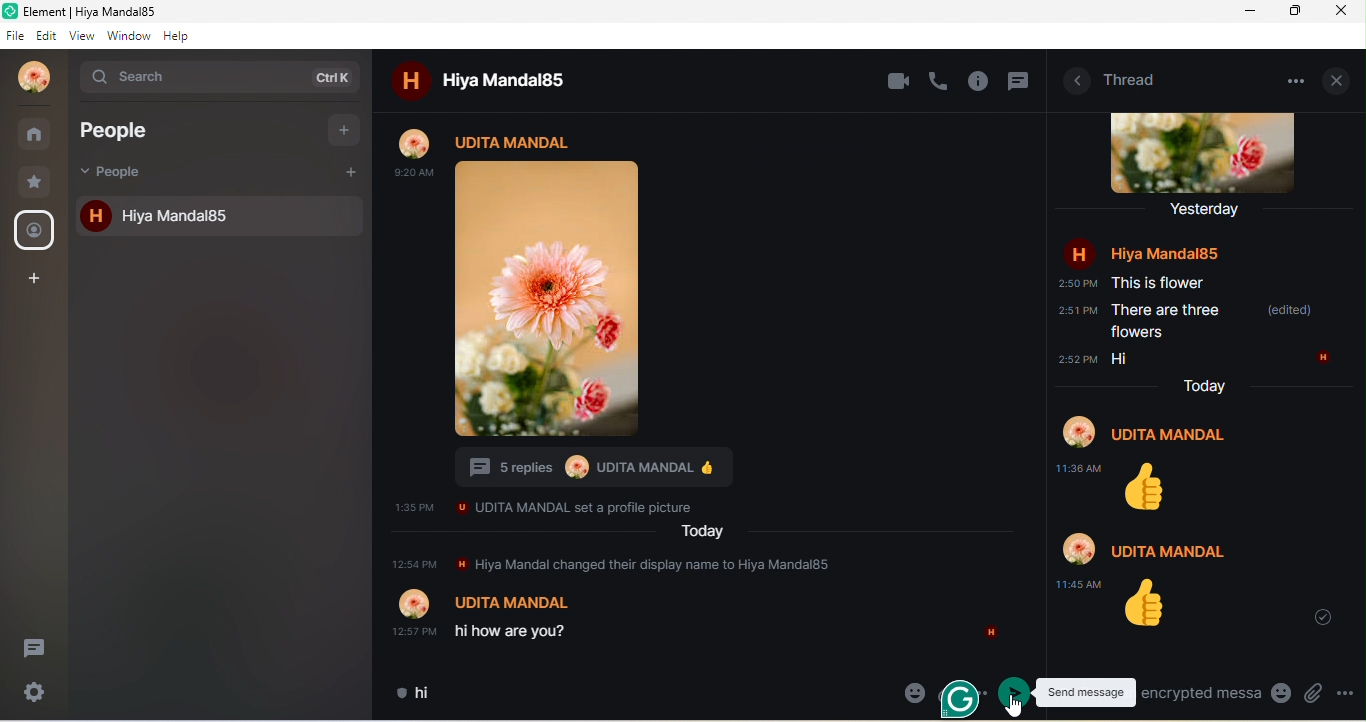 Image resolution: width=1366 pixels, height=722 pixels. Describe the element at coordinates (754, 145) in the screenshot. I see `download` at that location.